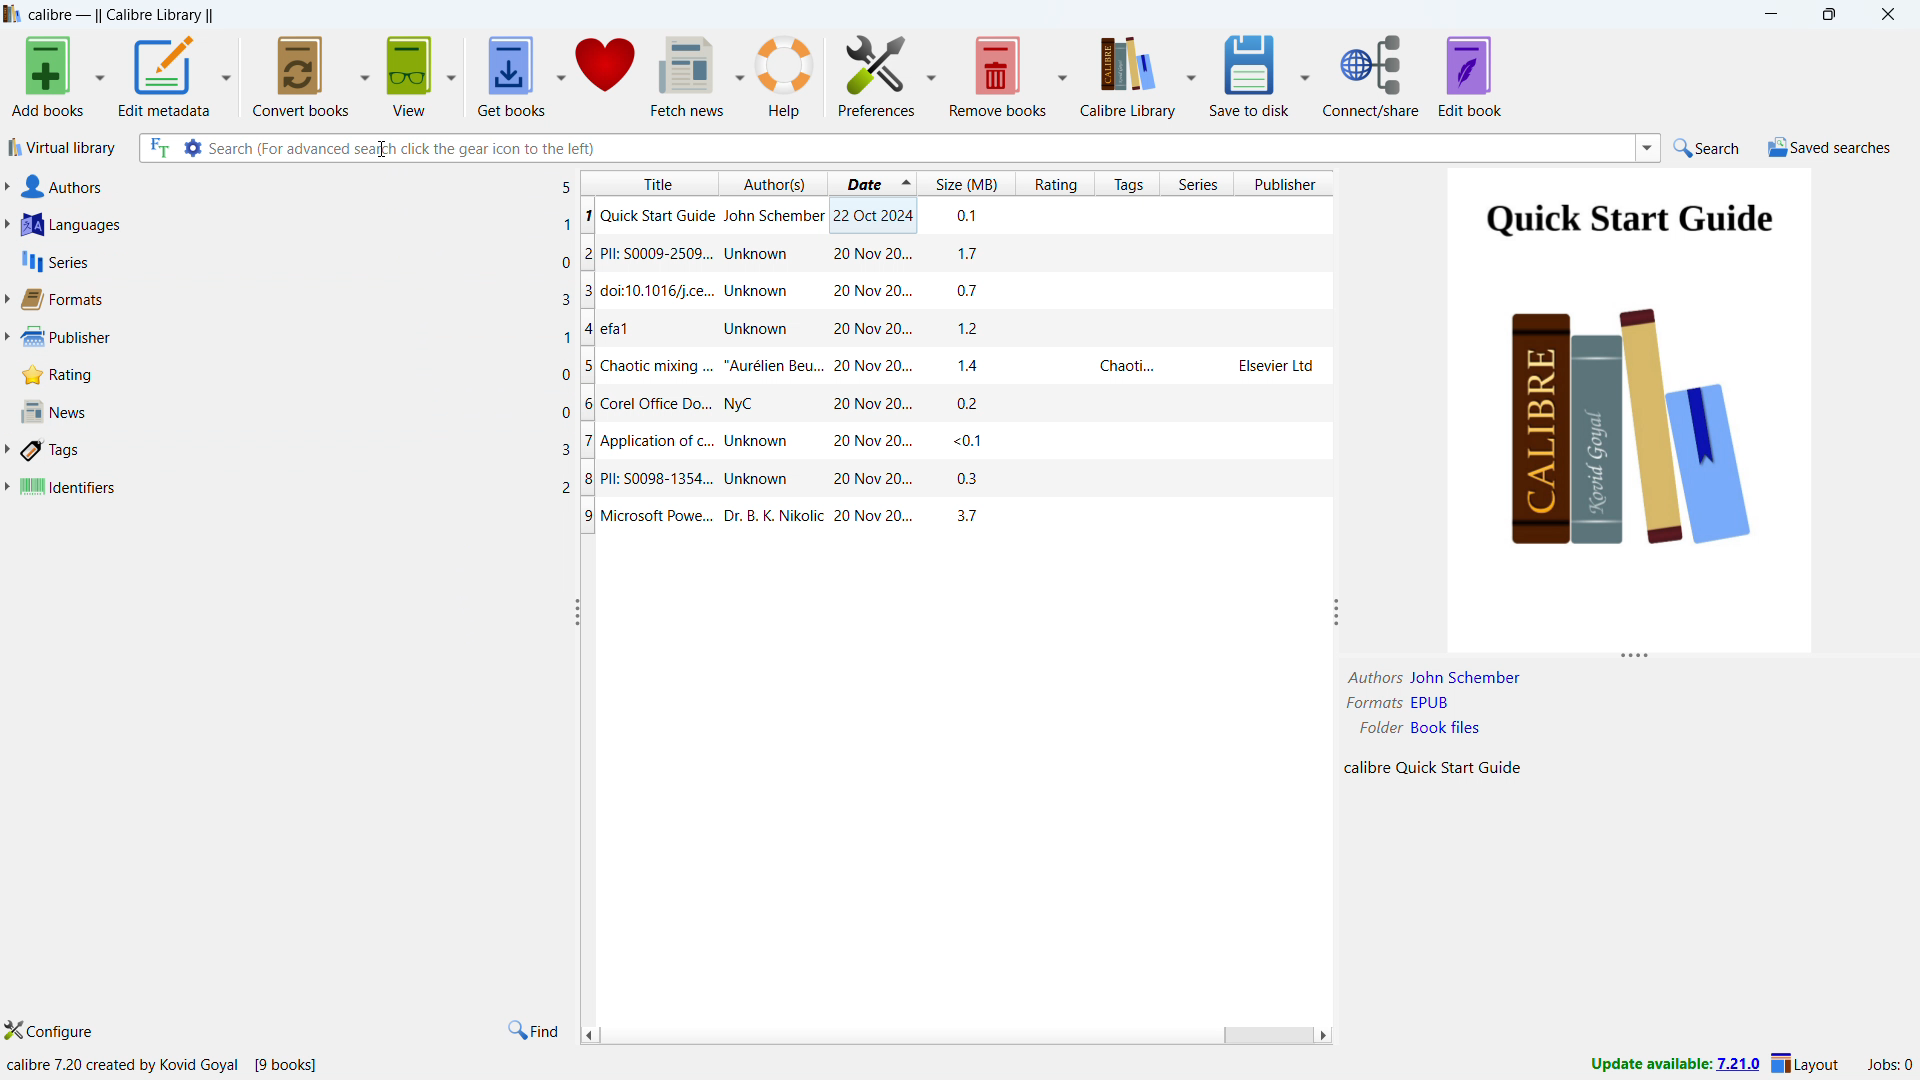 The image size is (1920, 1080). What do you see at coordinates (511, 74) in the screenshot?
I see `get books` at bounding box center [511, 74].